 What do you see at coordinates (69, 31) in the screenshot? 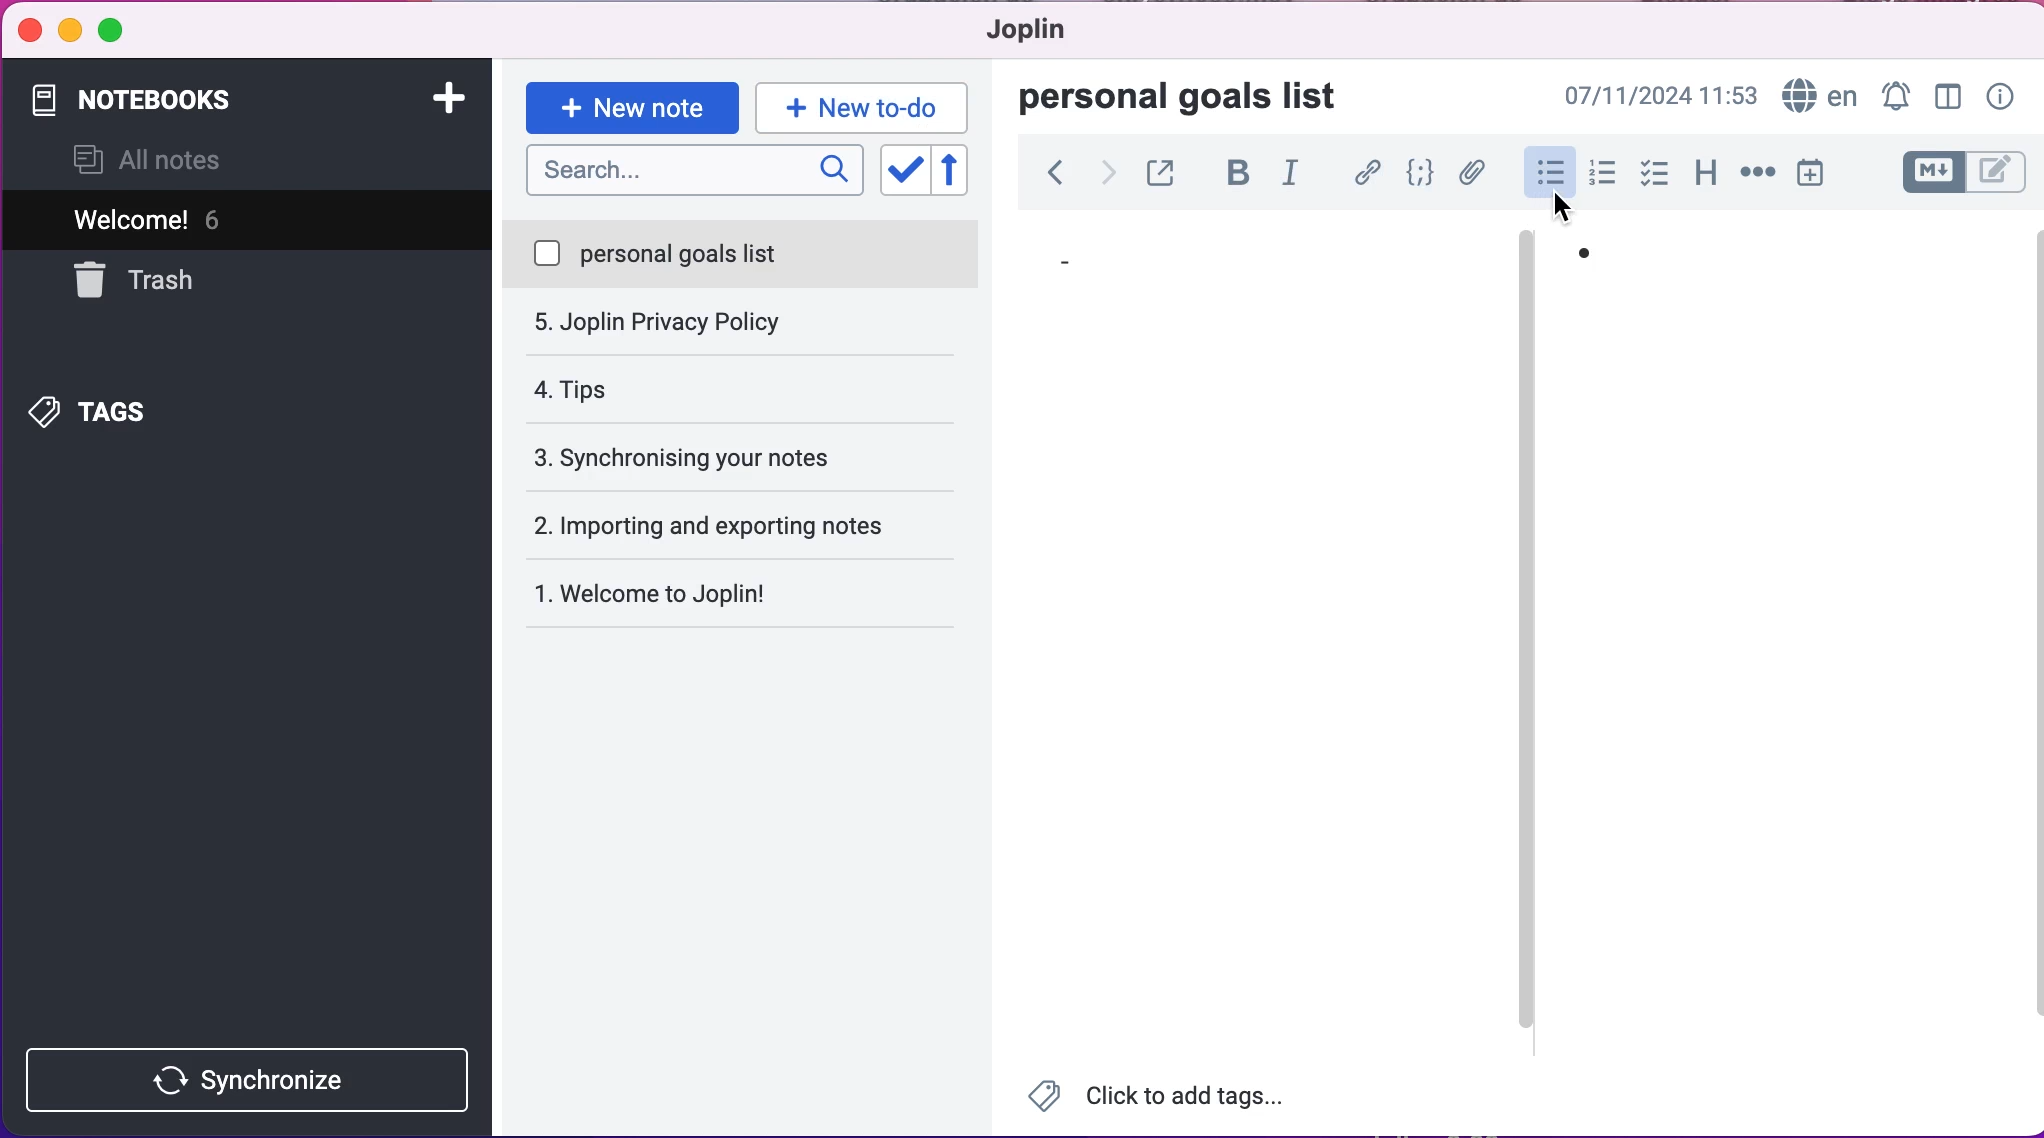
I see `minimize` at bounding box center [69, 31].